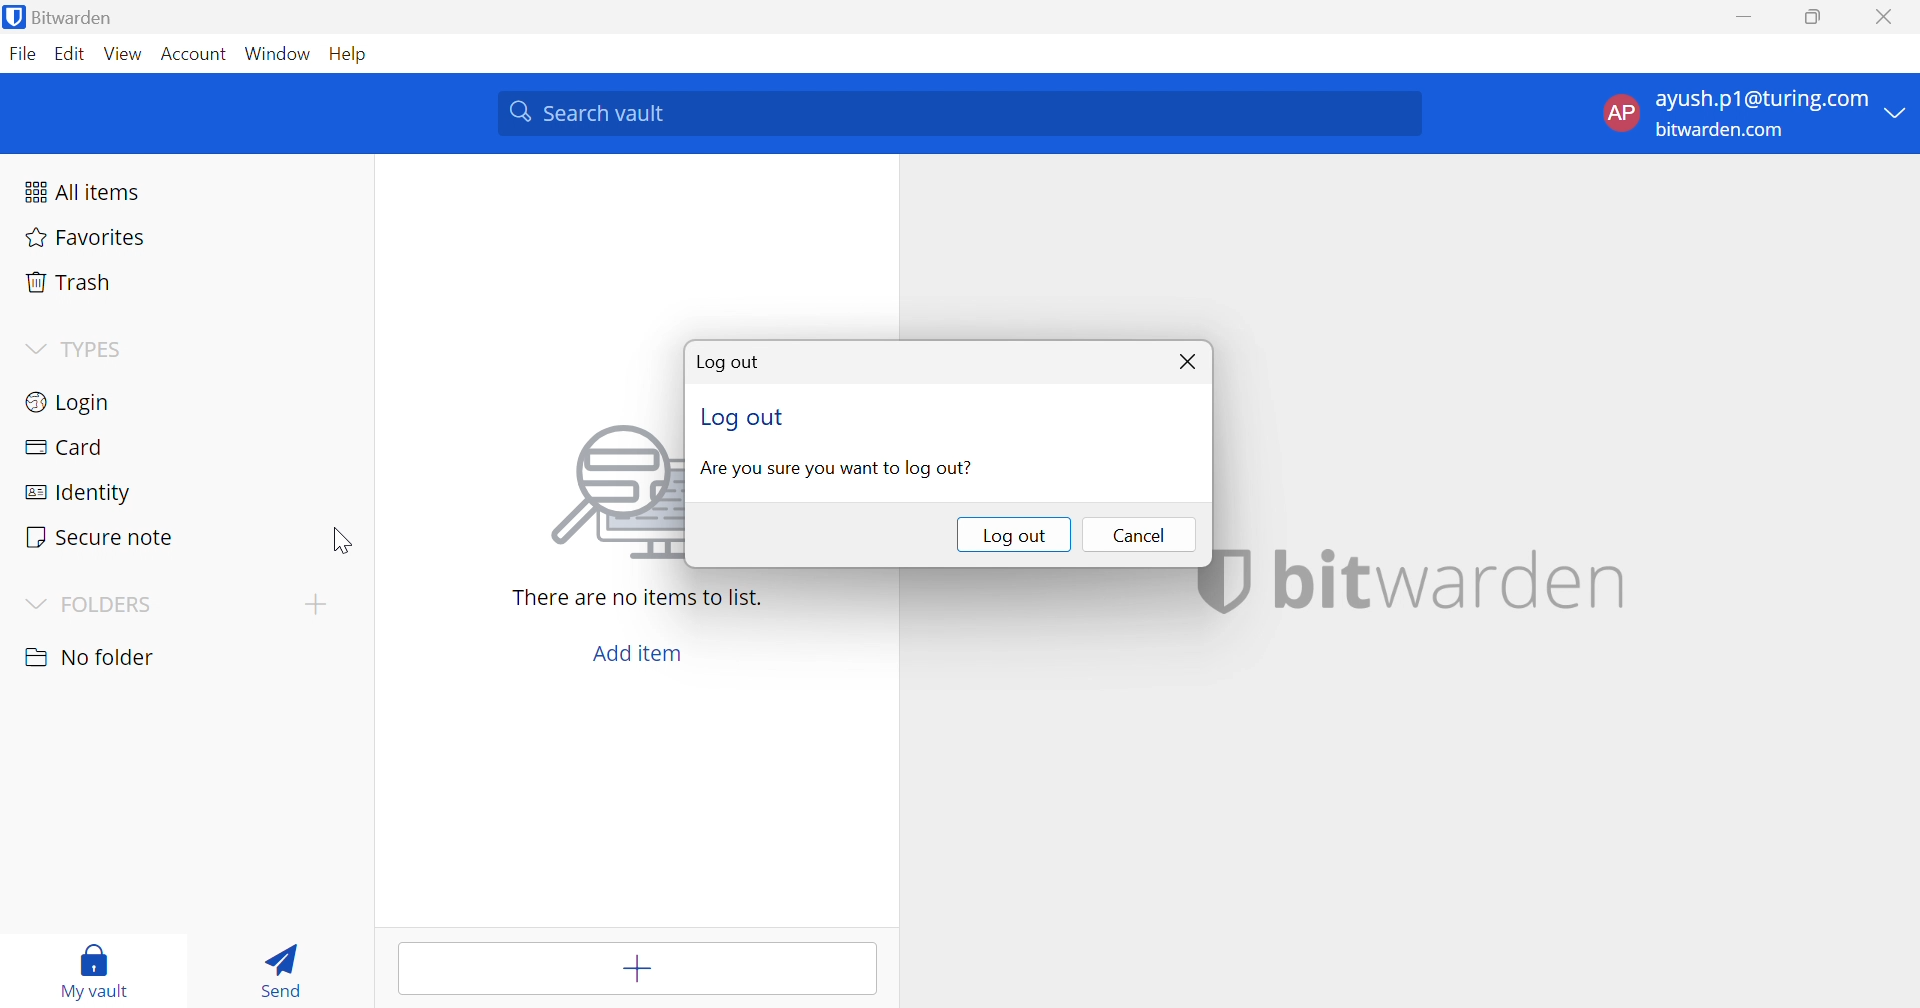  Describe the element at coordinates (34, 605) in the screenshot. I see `Drop Down` at that location.